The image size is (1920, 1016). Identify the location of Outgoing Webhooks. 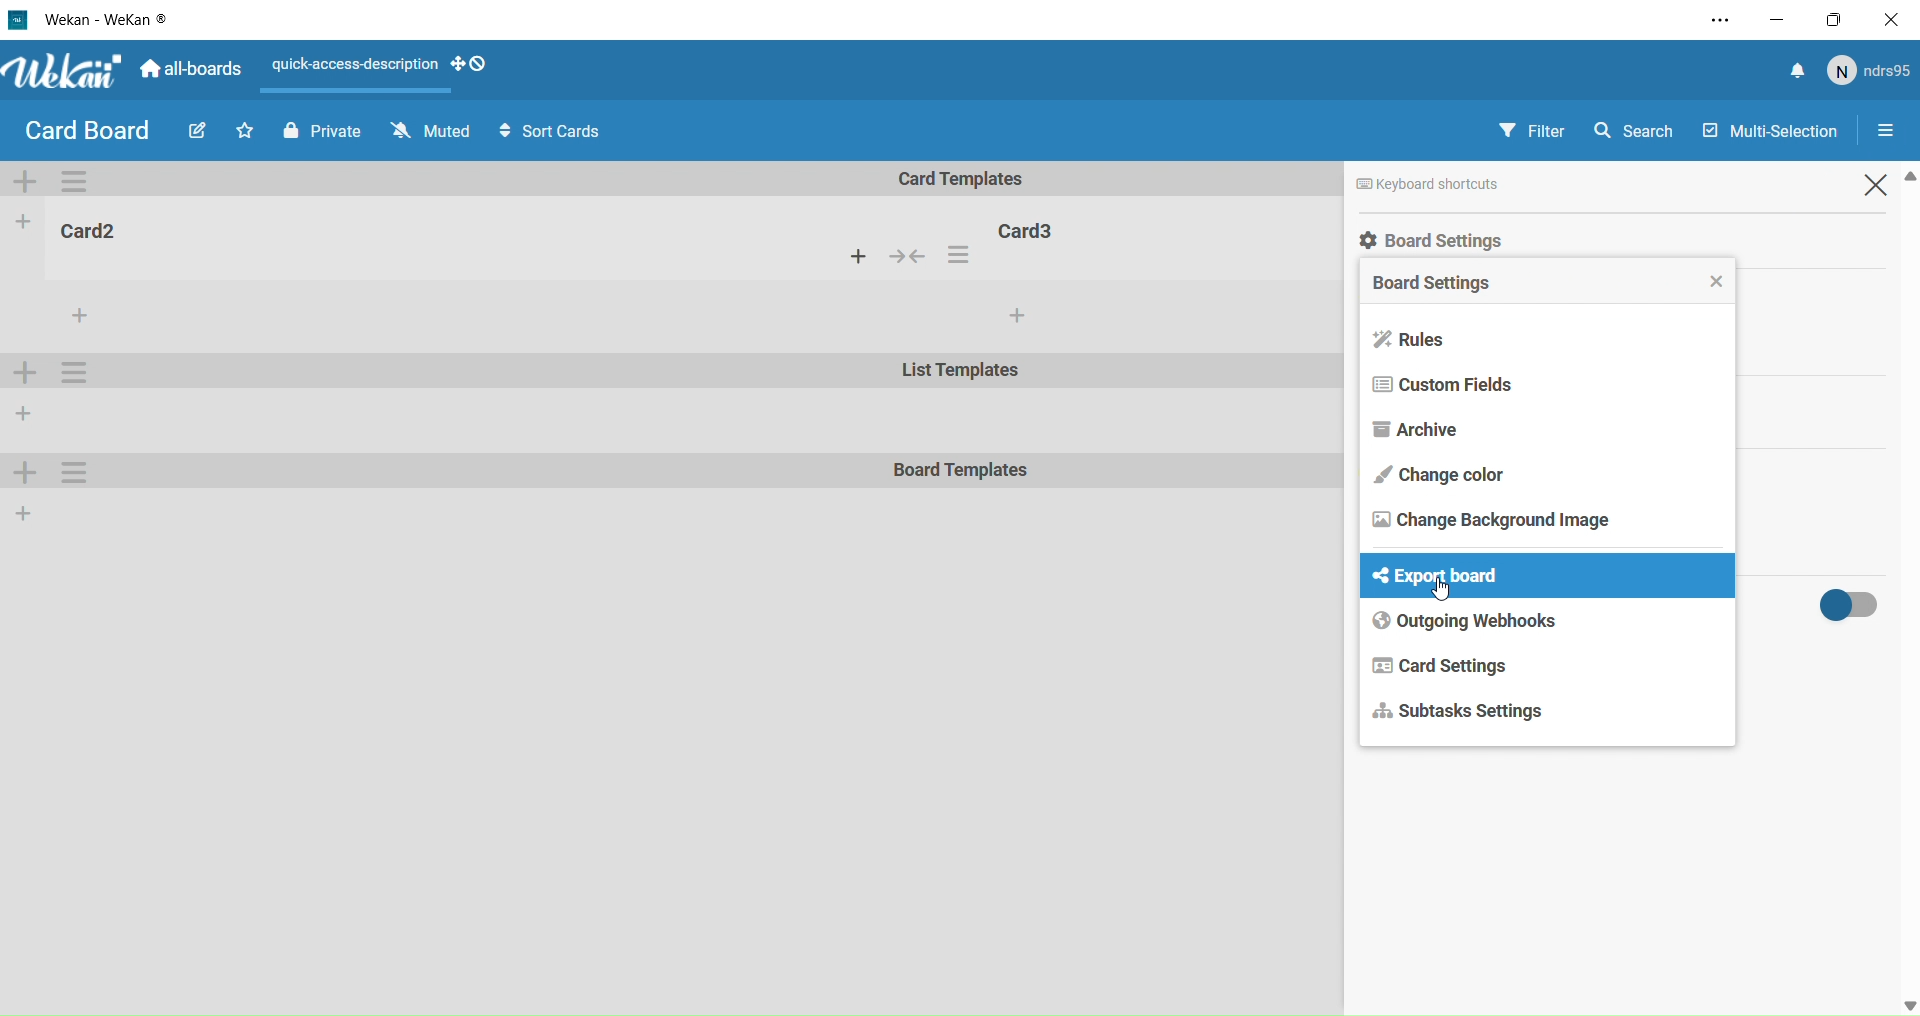
(1478, 622).